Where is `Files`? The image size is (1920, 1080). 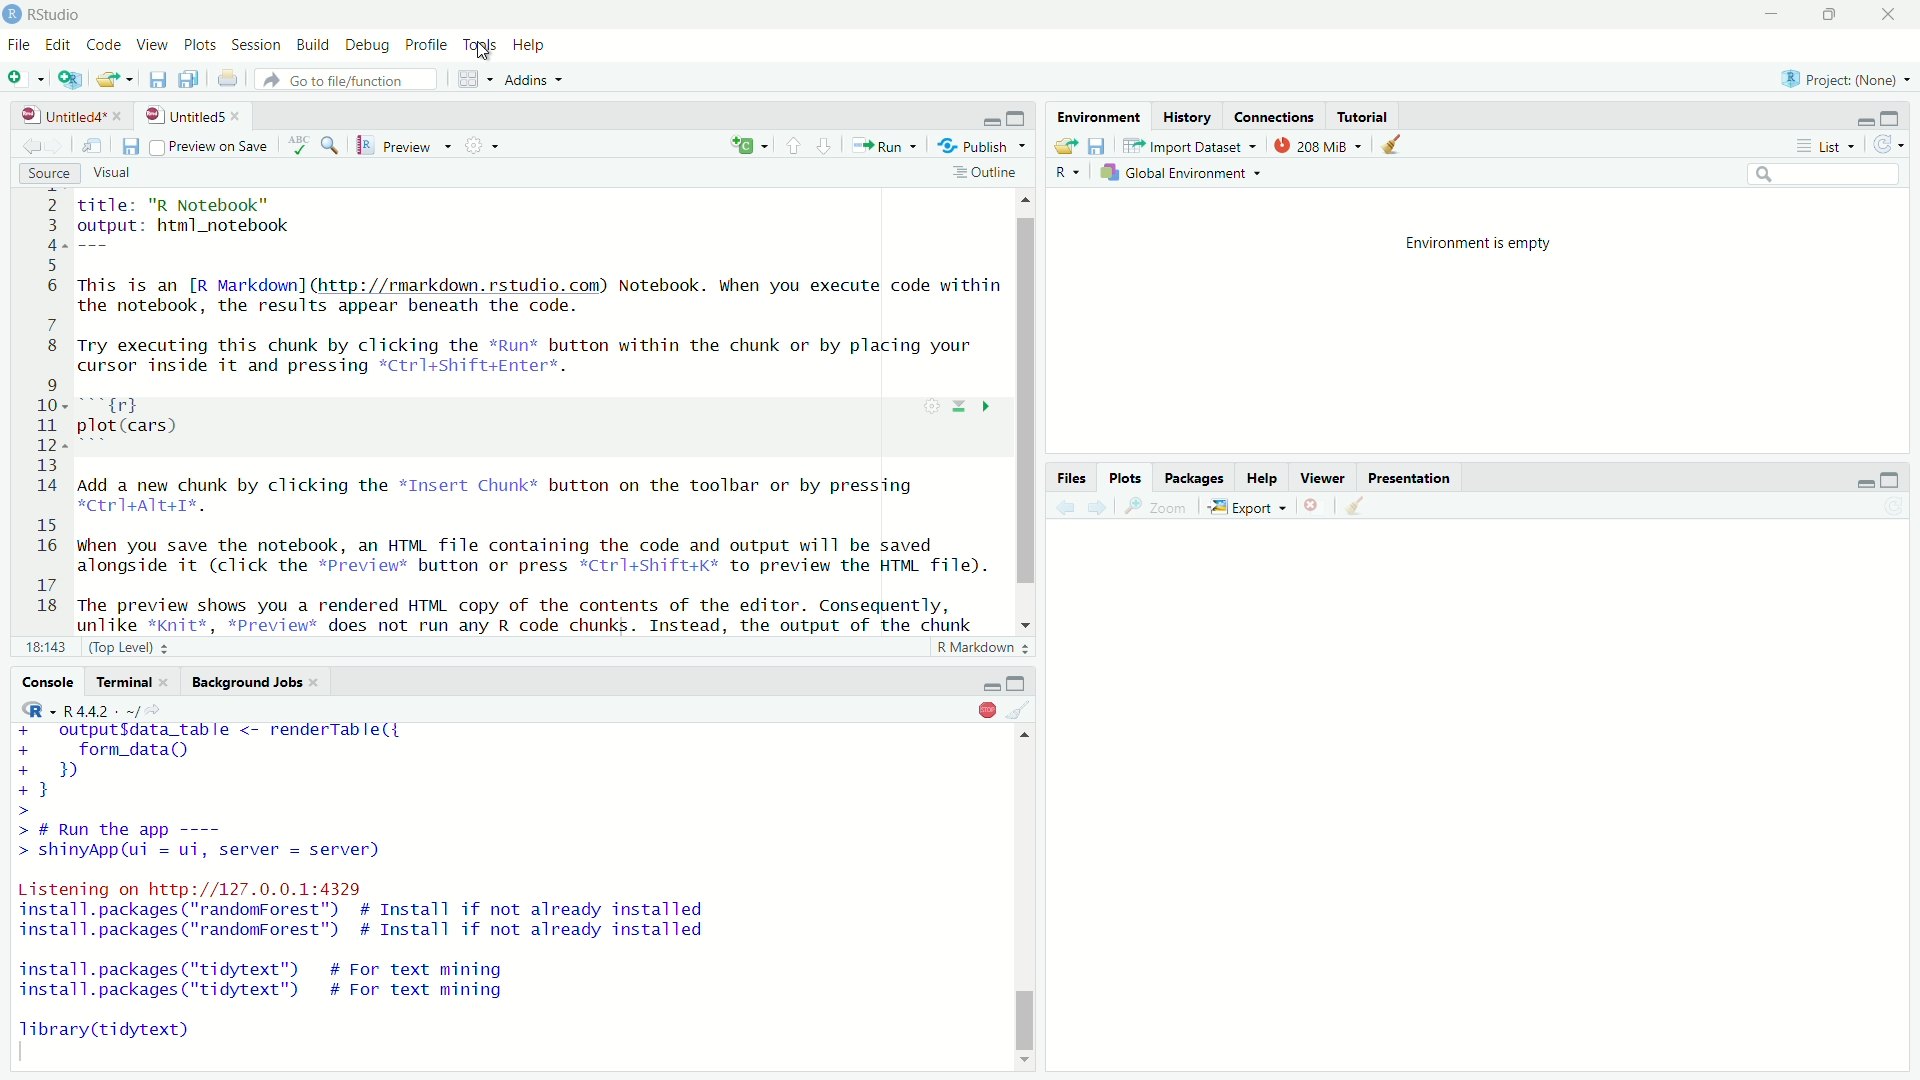 Files is located at coordinates (1068, 478).